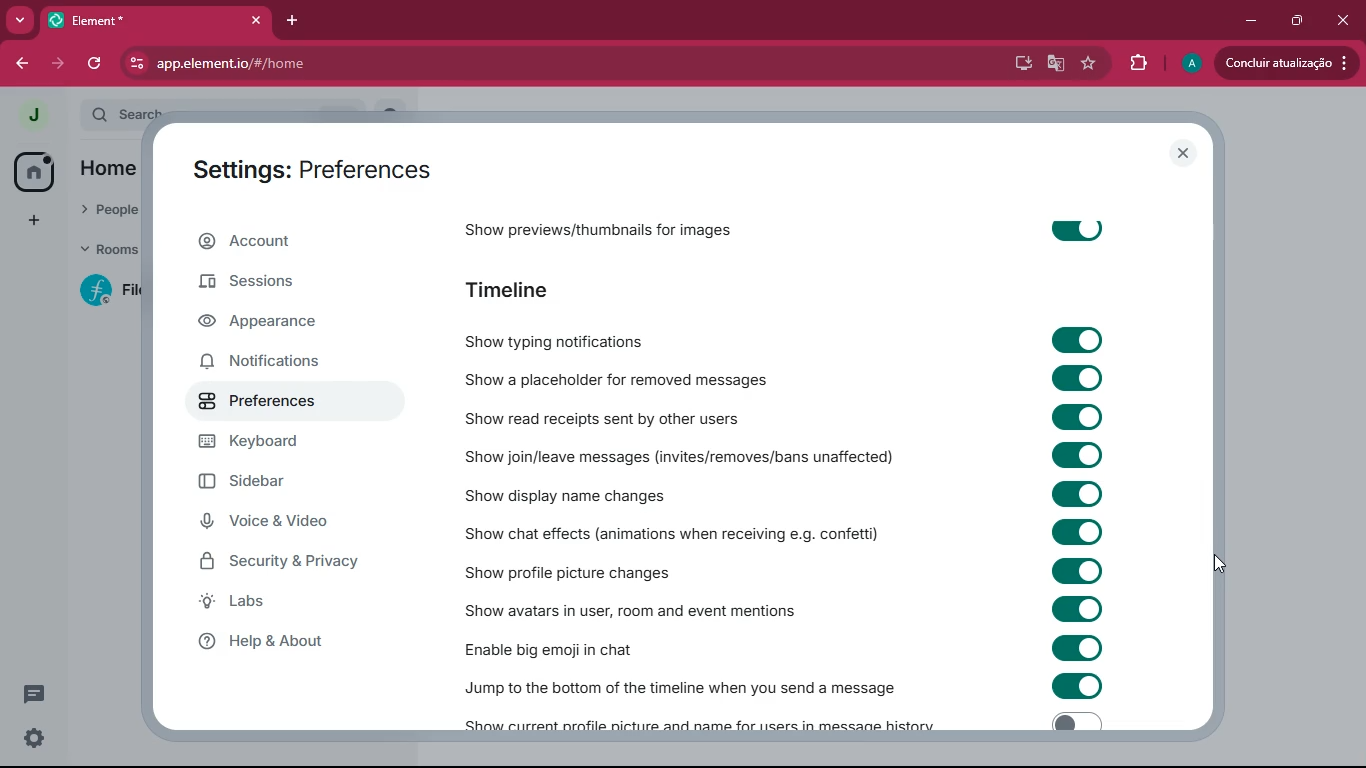  I want to click on show display name changes, so click(571, 495).